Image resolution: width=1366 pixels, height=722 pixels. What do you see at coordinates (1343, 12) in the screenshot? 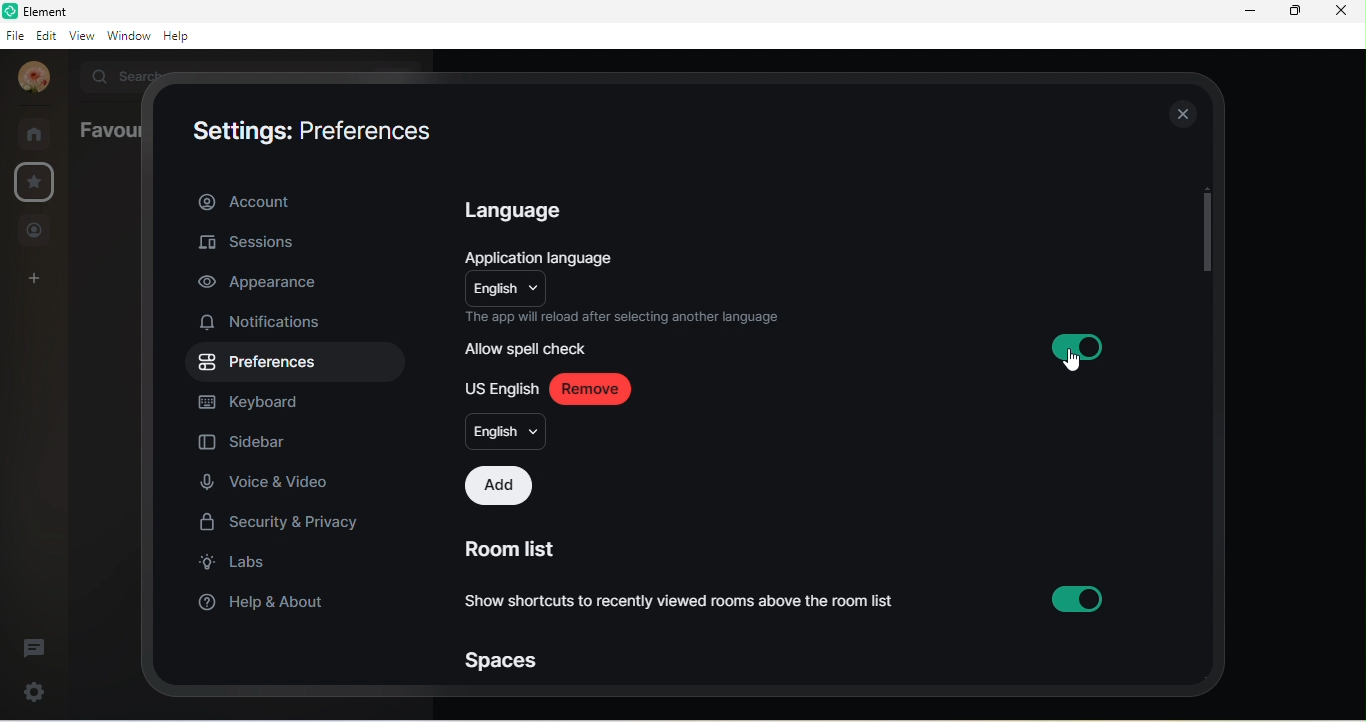
I see `close` at bounding box center [1343, 12].